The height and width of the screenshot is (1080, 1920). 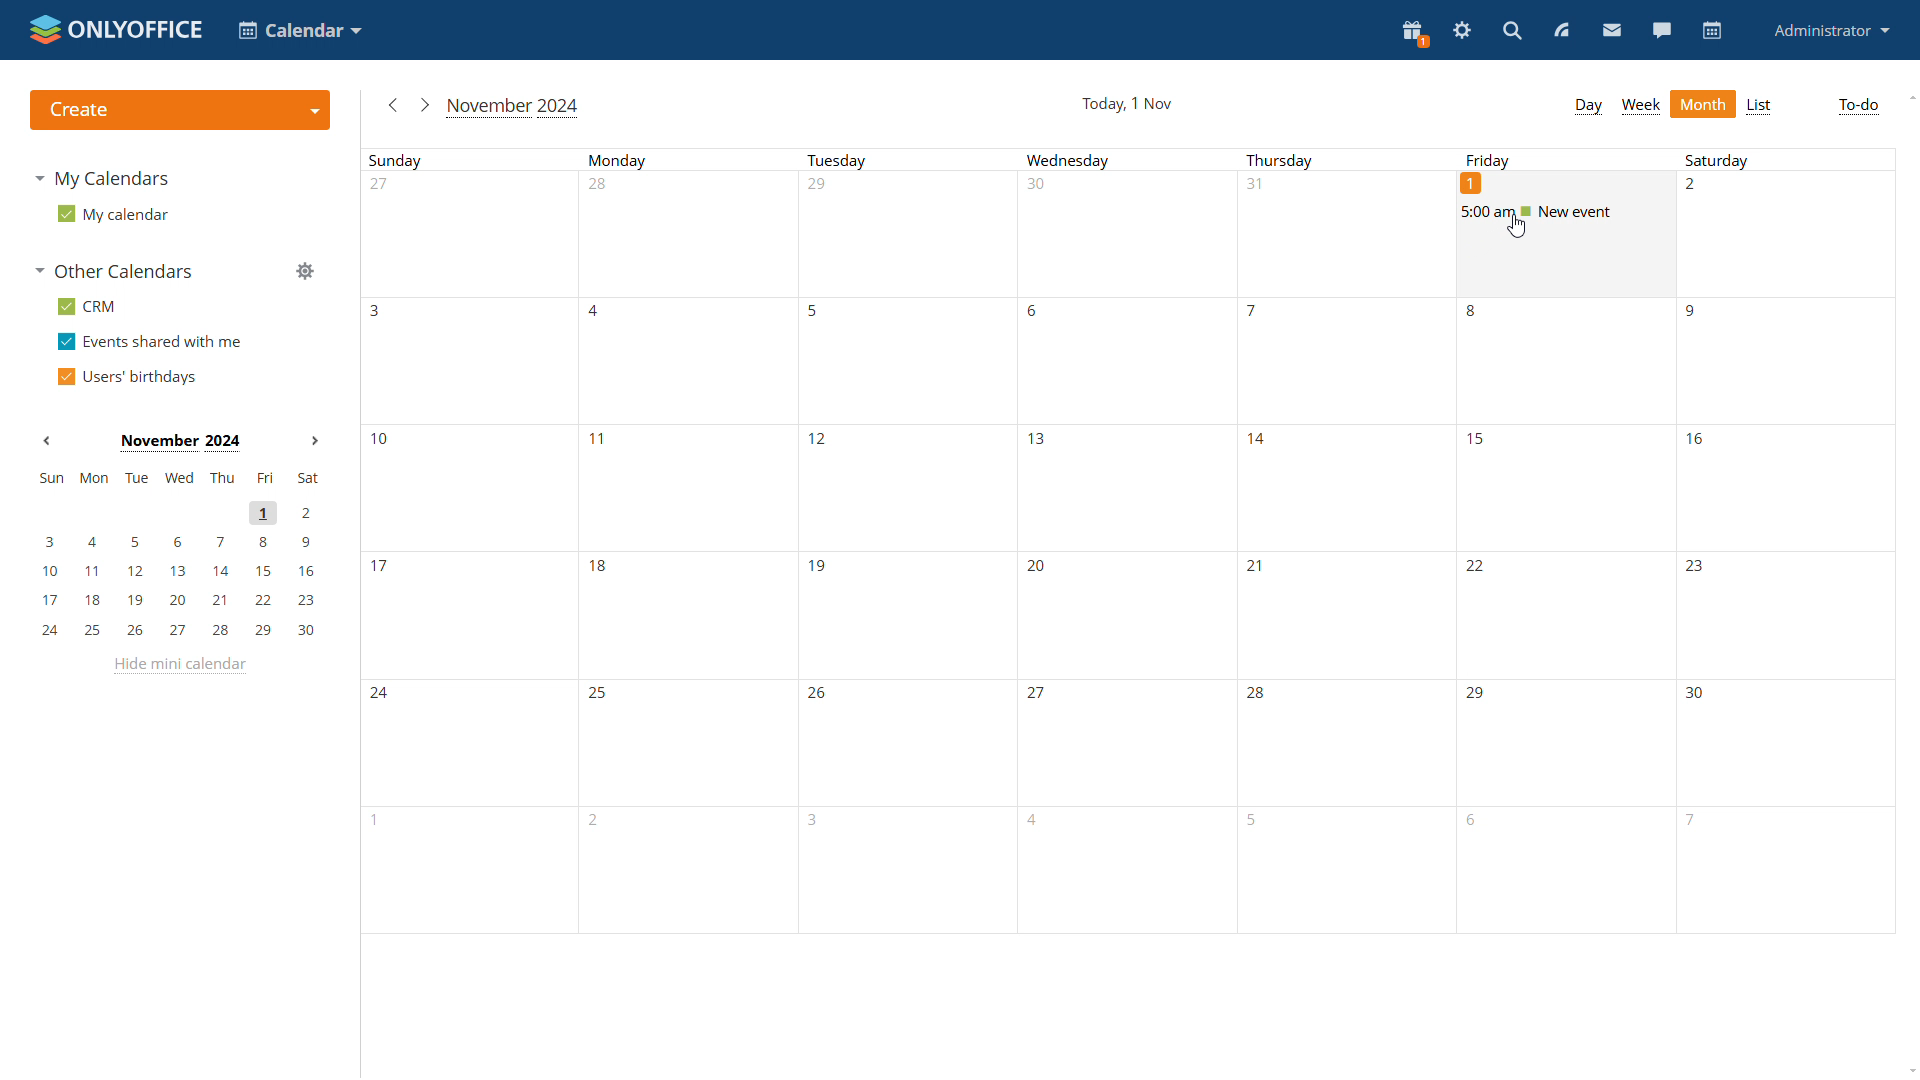 What do you see at coordinates (1517, 227) in the screenshot?
I see `cursor` at bounding box center [1517, 227].